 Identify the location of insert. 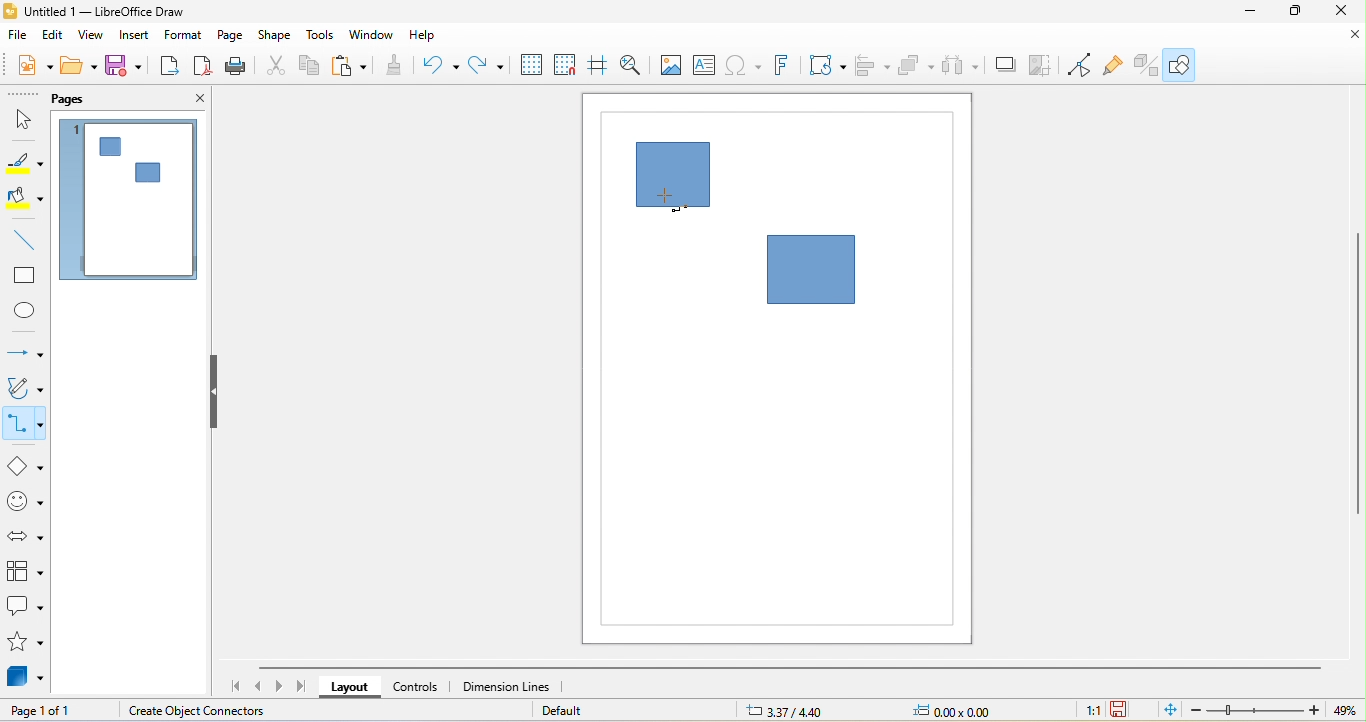
(133, 35).